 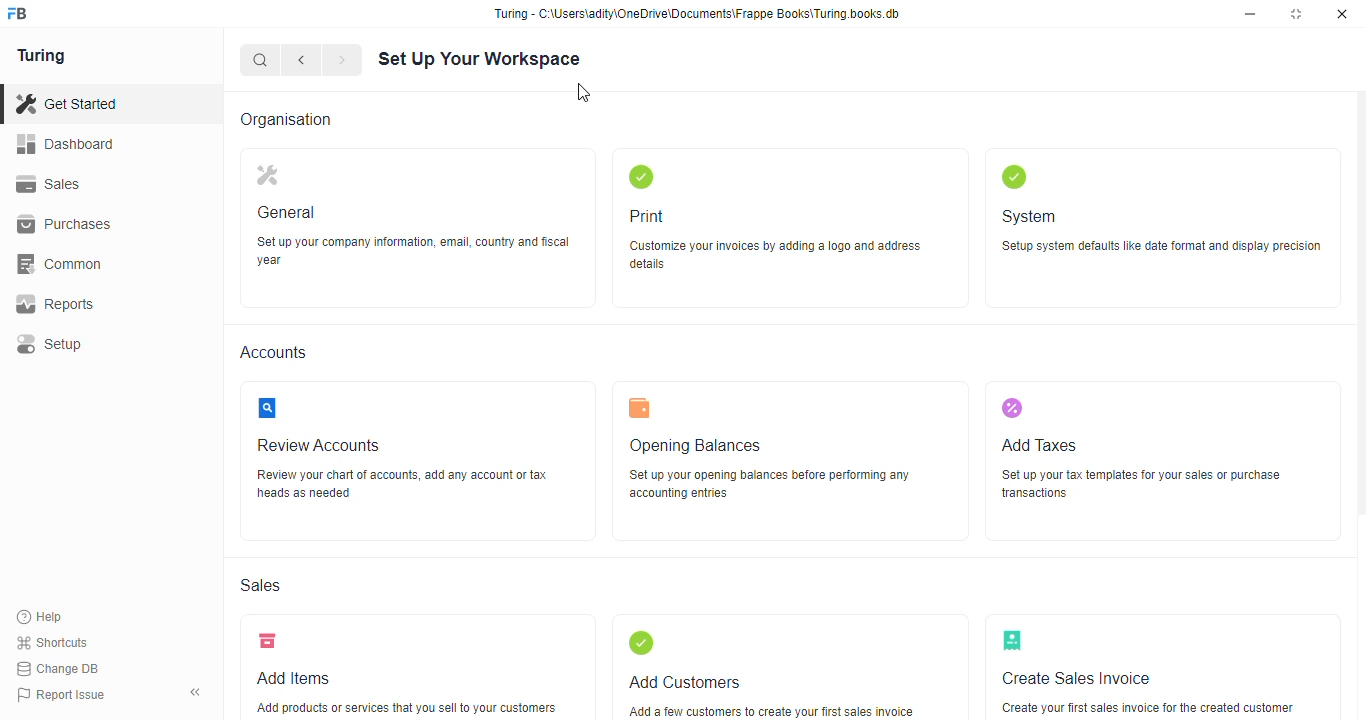 What do you see at coordinates (1299, 14) in the screenshot?
I see `maximise` at bounding box center [1299, 14].